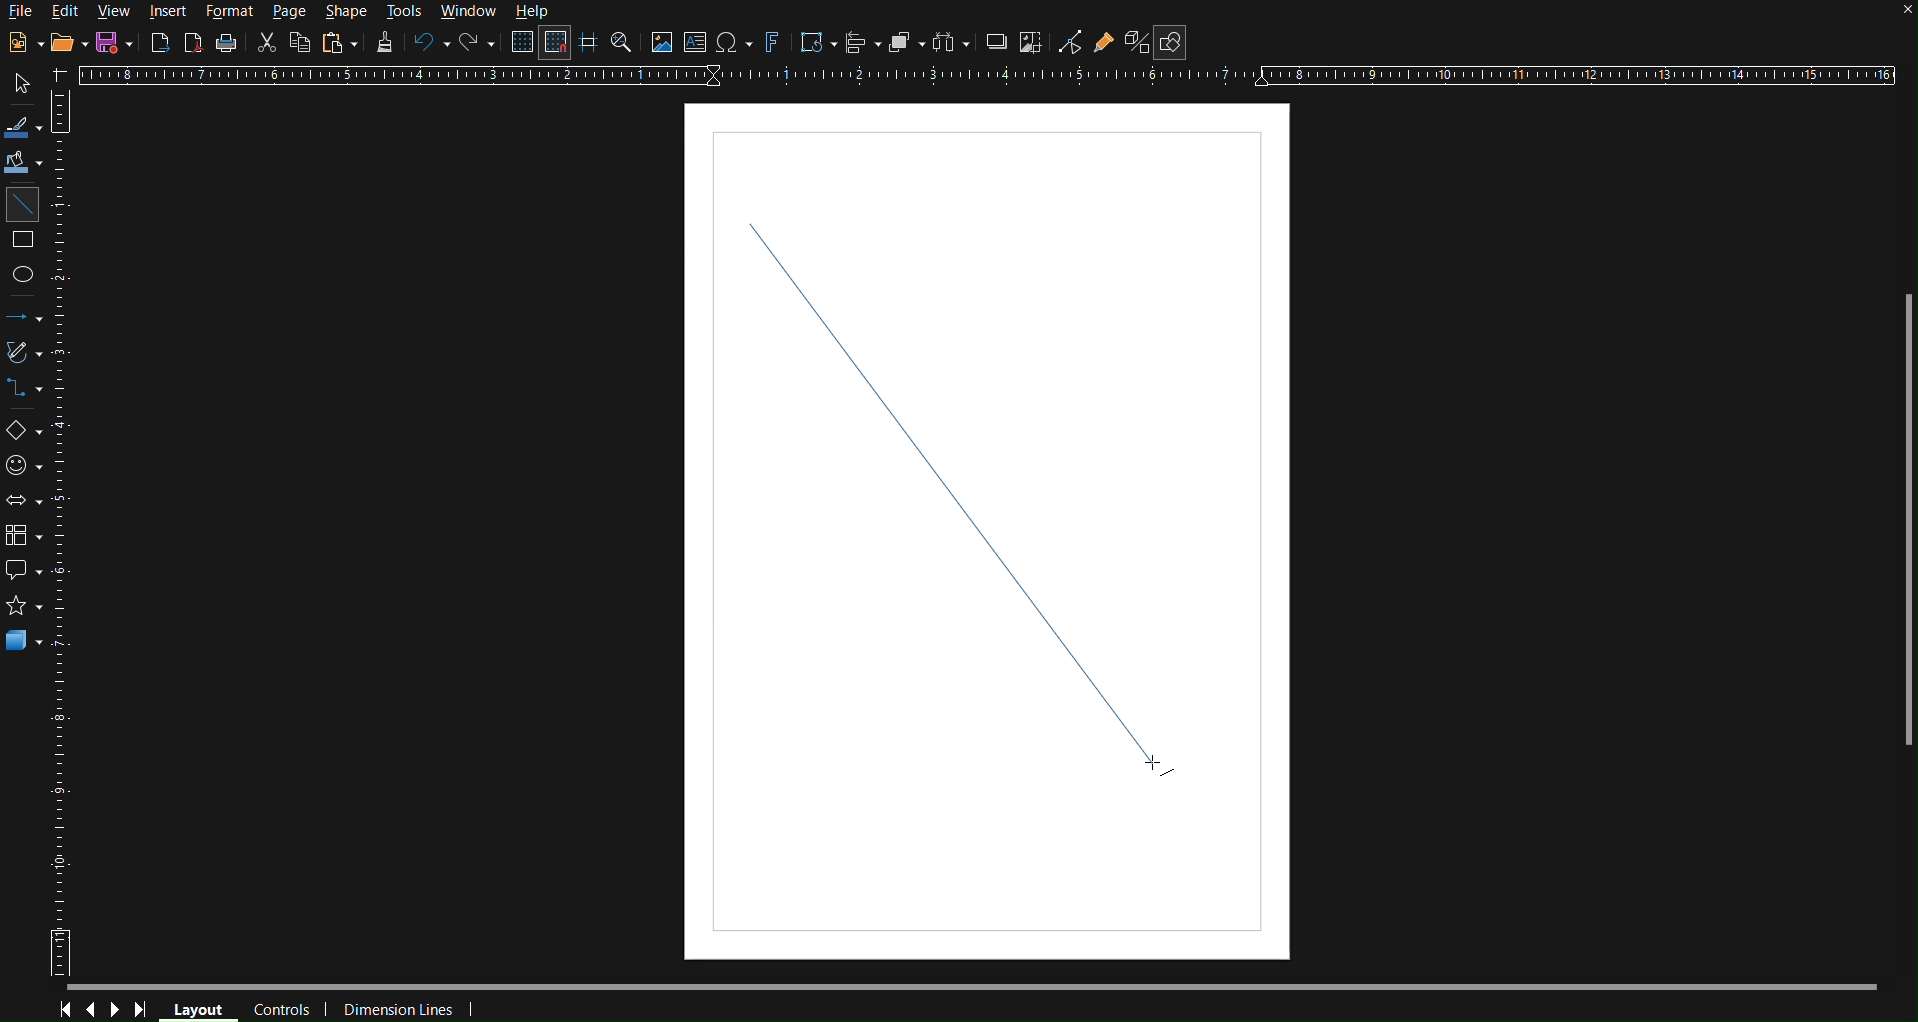 The height and width of the screenshot is (1022, 1918). Describe the element at coordinates (400, 1008) in the screenshot. I see `Dimension Lines` at that location.